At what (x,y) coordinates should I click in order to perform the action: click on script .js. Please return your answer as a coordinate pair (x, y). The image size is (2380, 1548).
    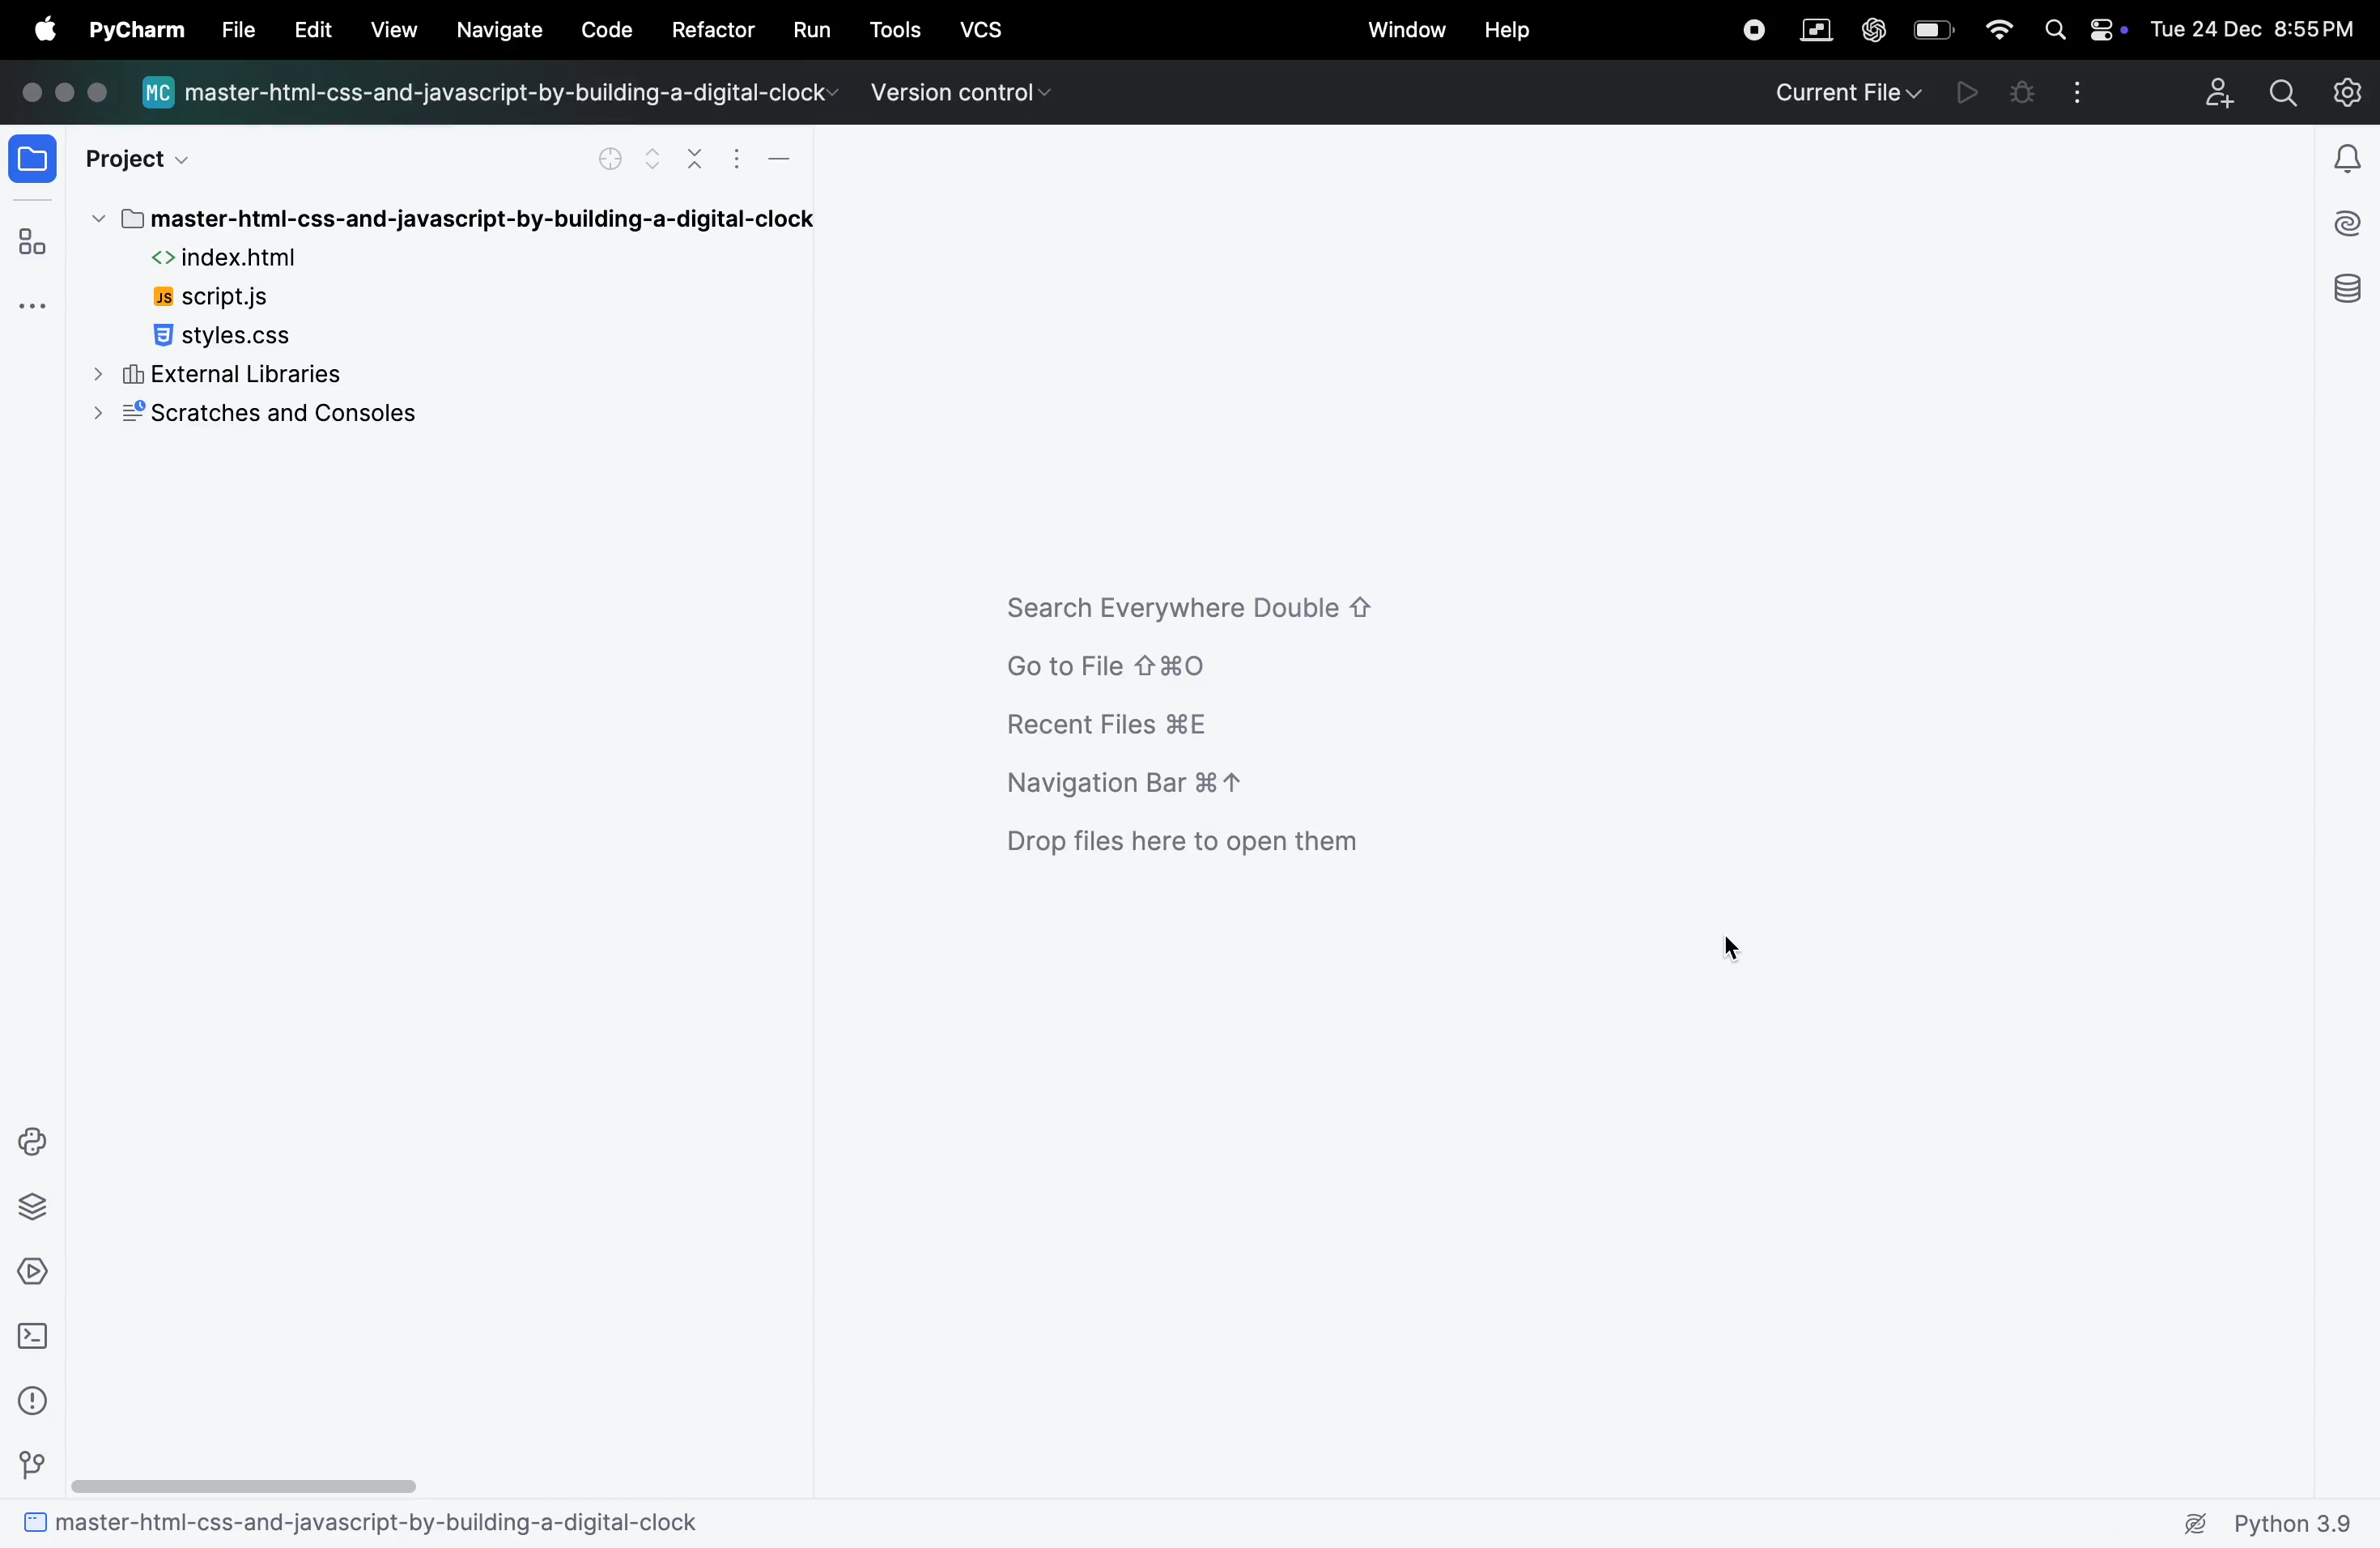
    Looking at the image, I should click on (241, 296).